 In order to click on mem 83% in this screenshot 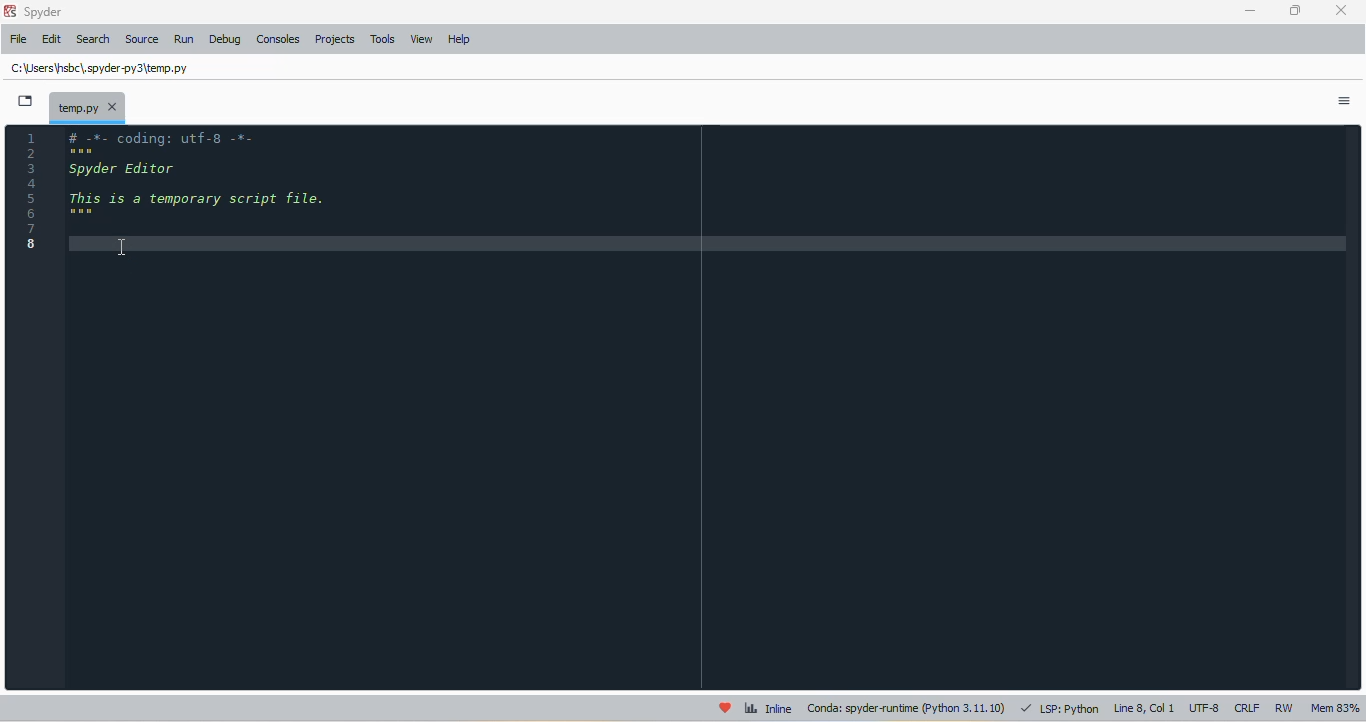, I will do `click(1335, 708)`.